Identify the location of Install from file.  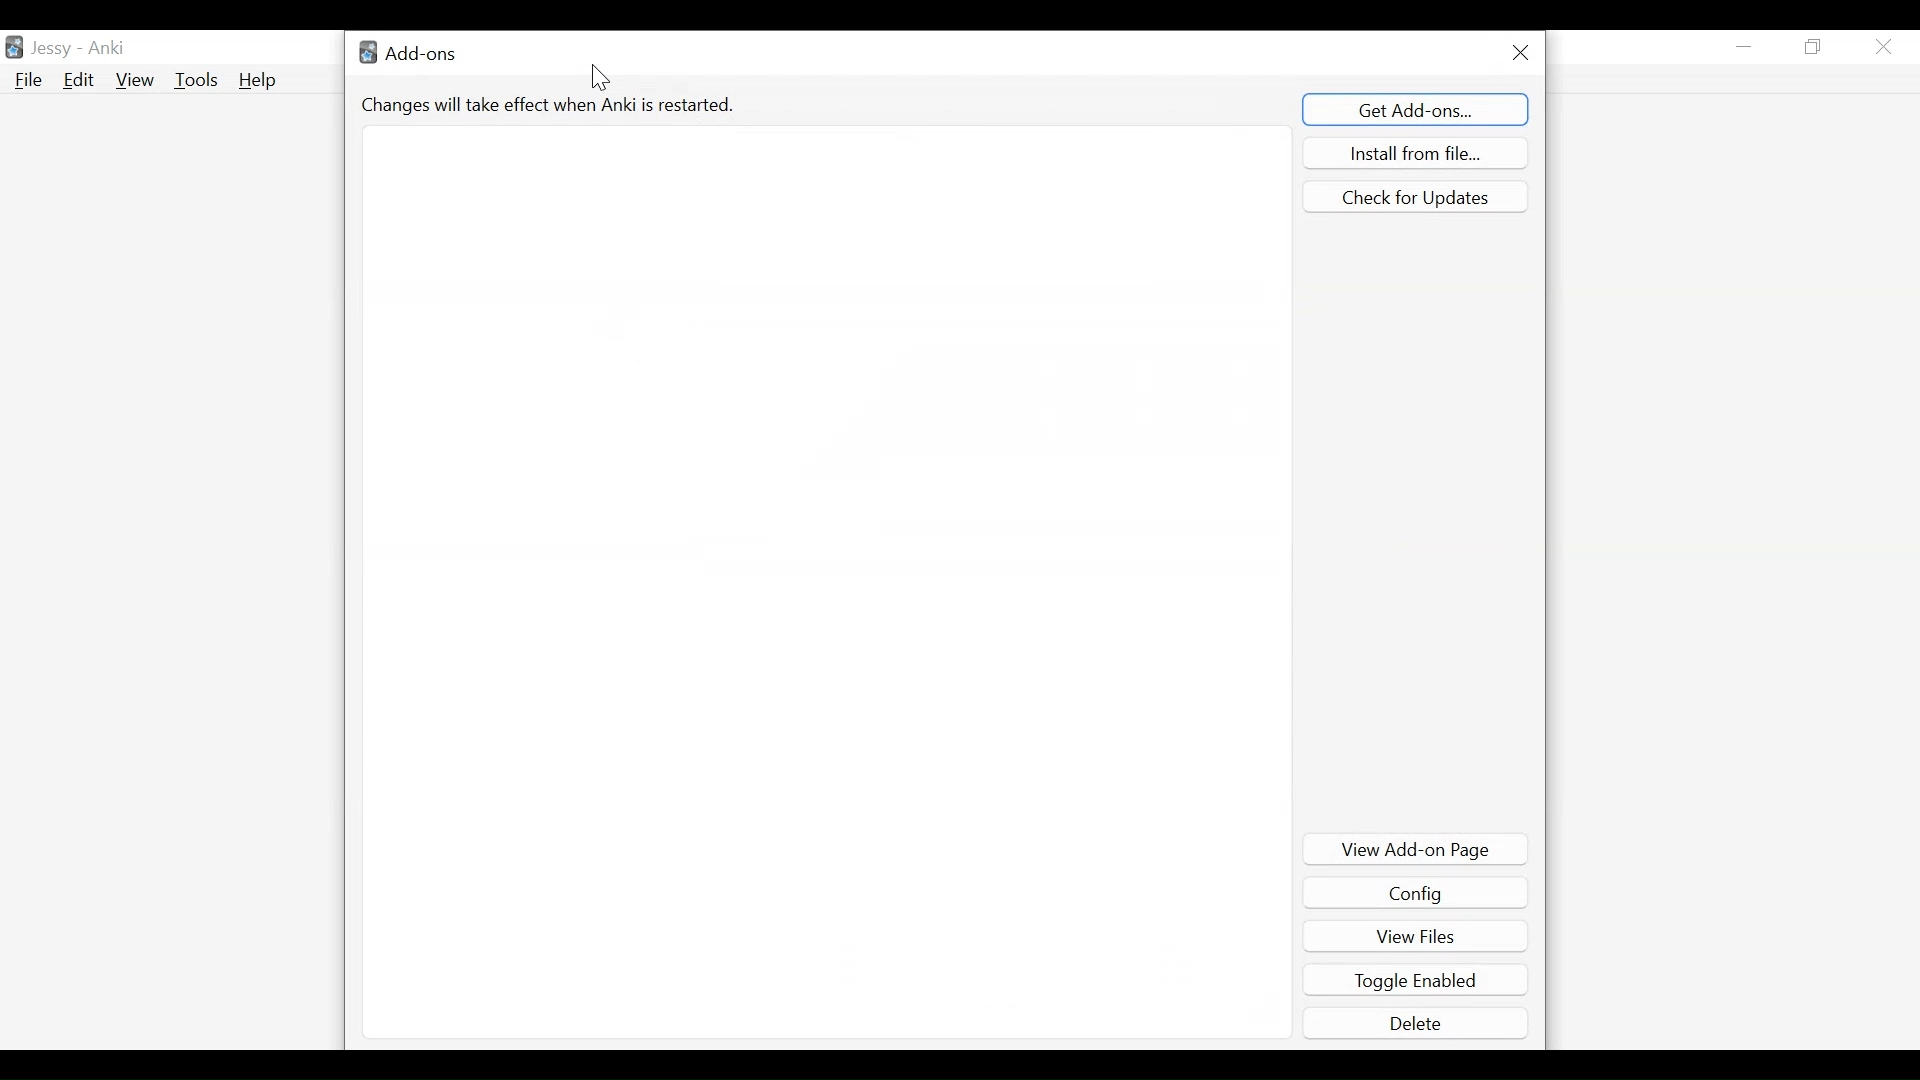
(1415, 152).